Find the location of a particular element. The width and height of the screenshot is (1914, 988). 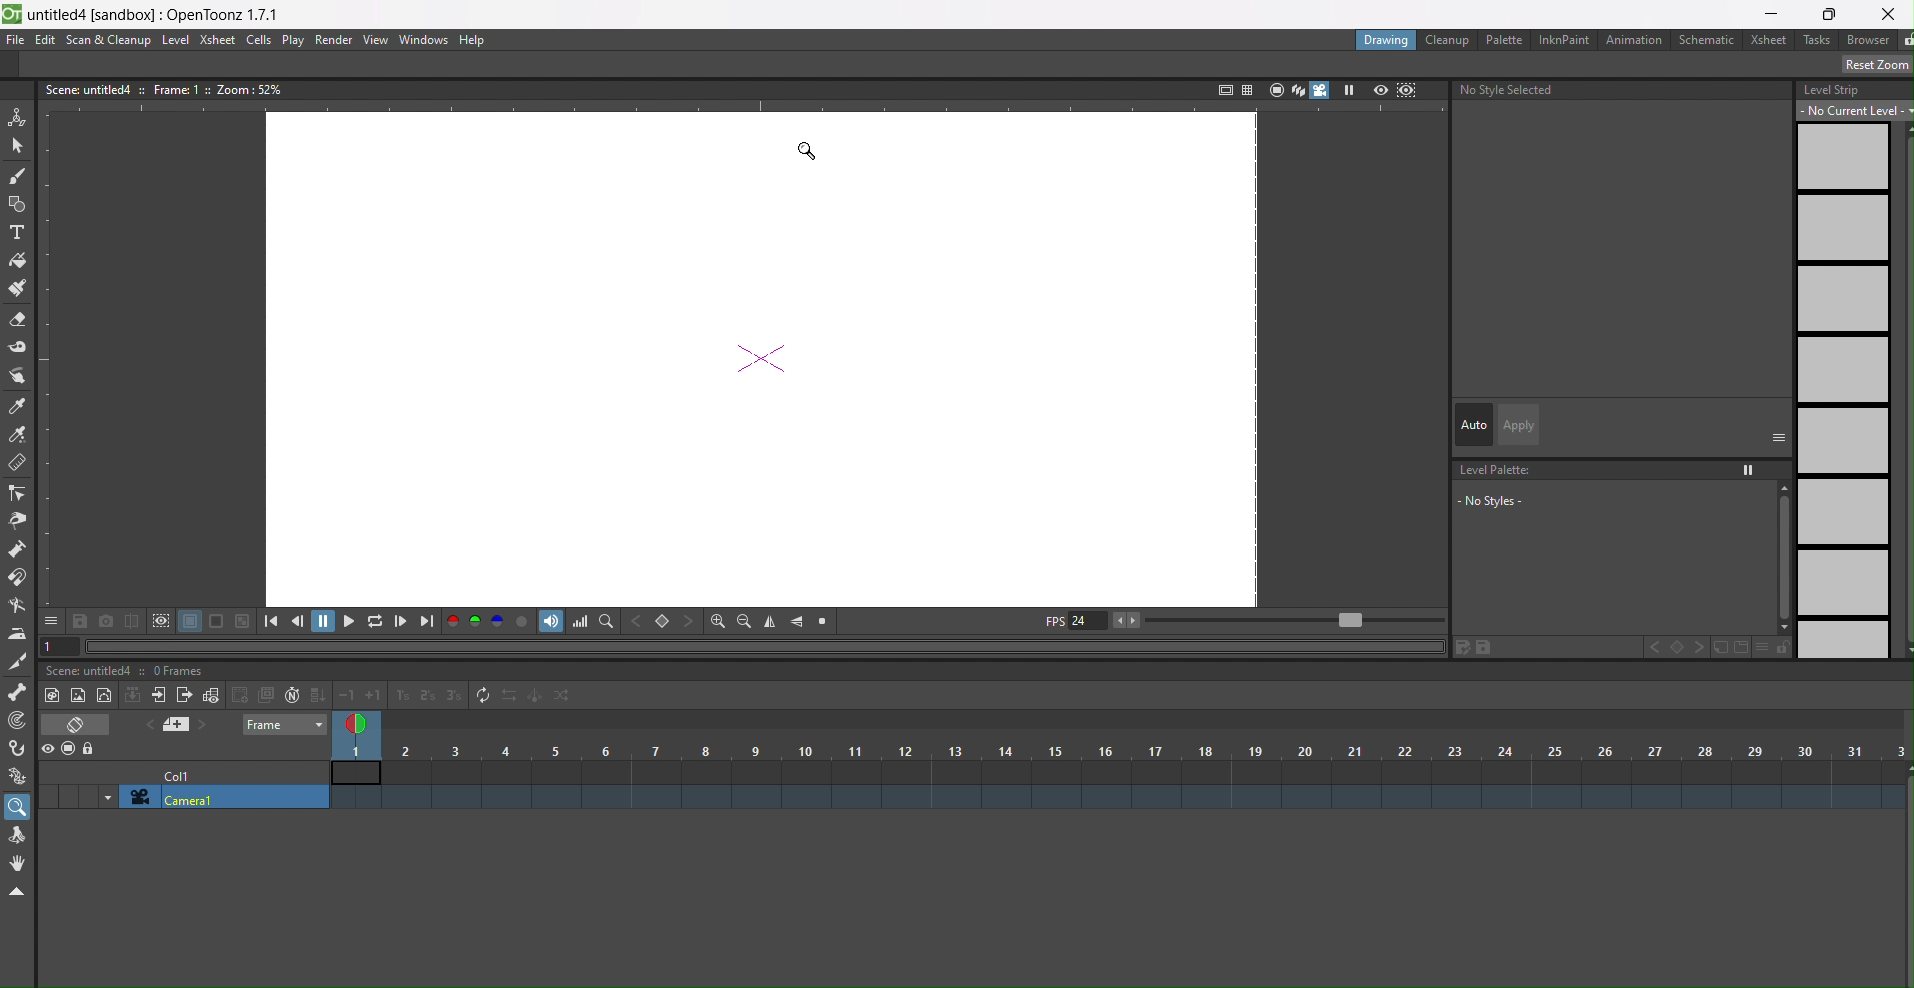

 is located at coordinates (20, 435).